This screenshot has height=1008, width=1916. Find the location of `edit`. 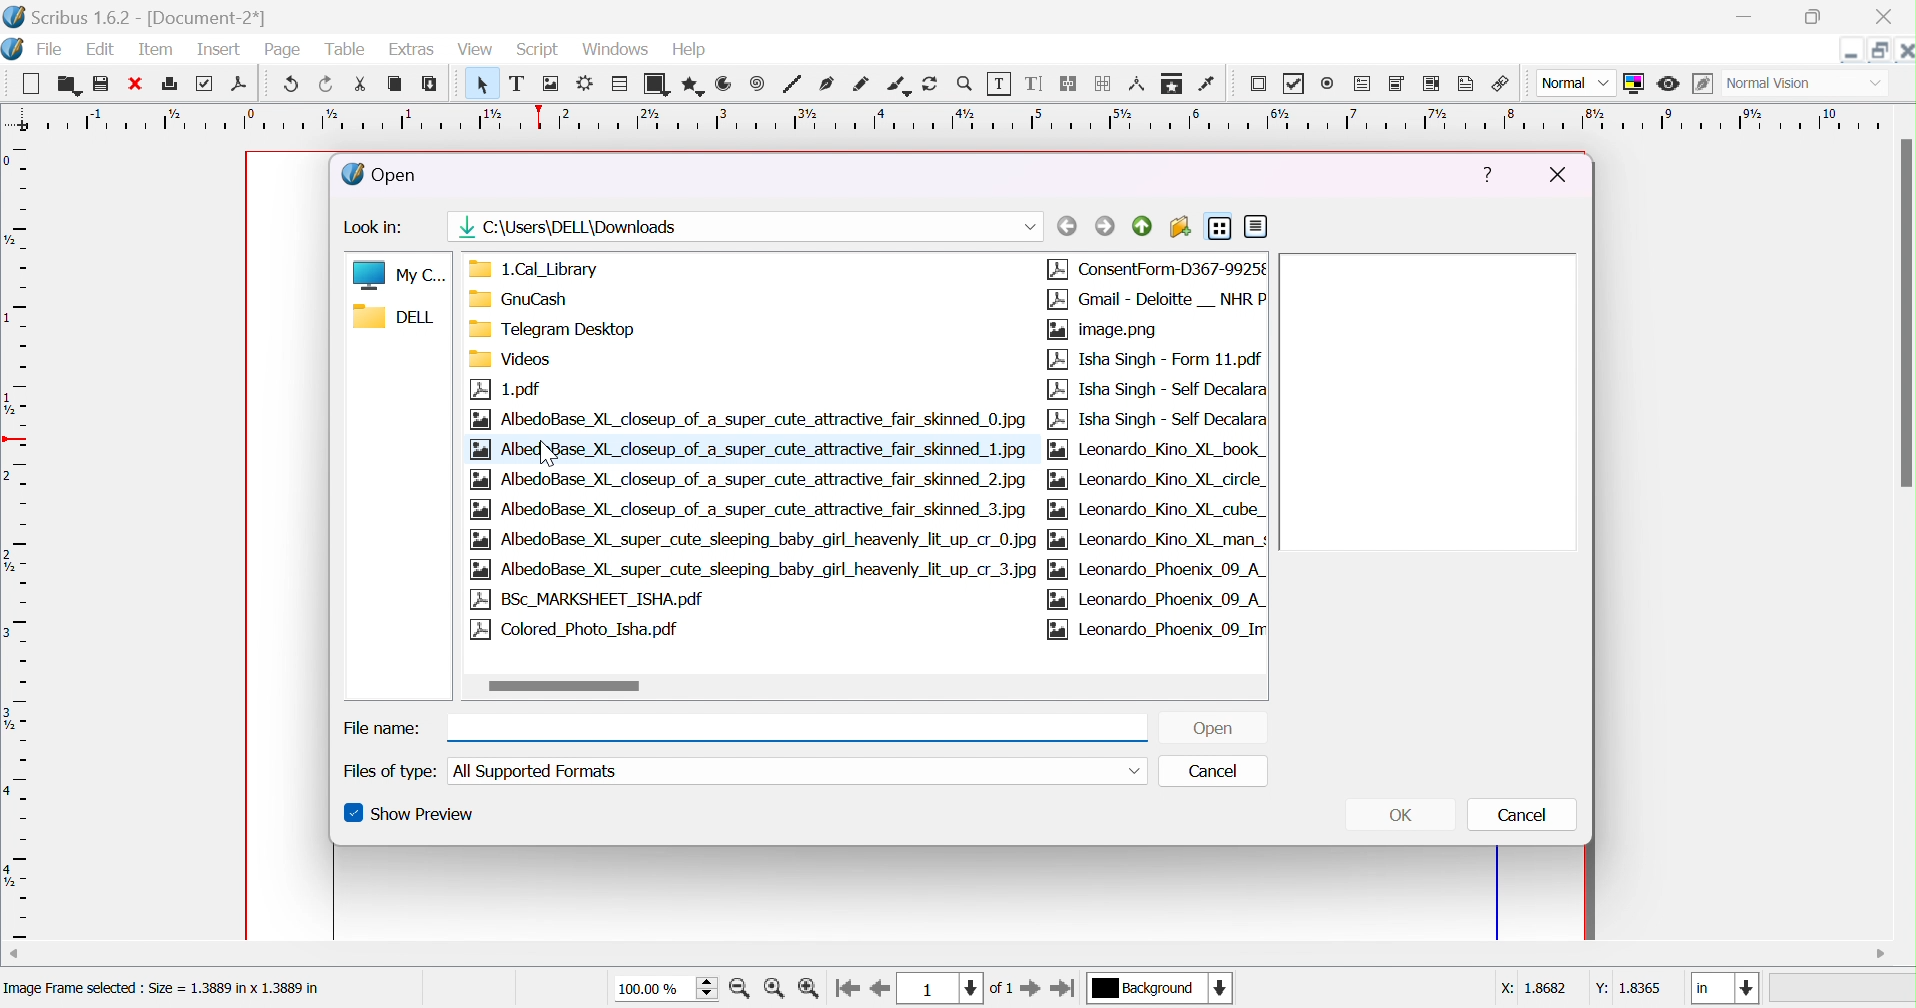

edit is located at coordinates (100, 48).